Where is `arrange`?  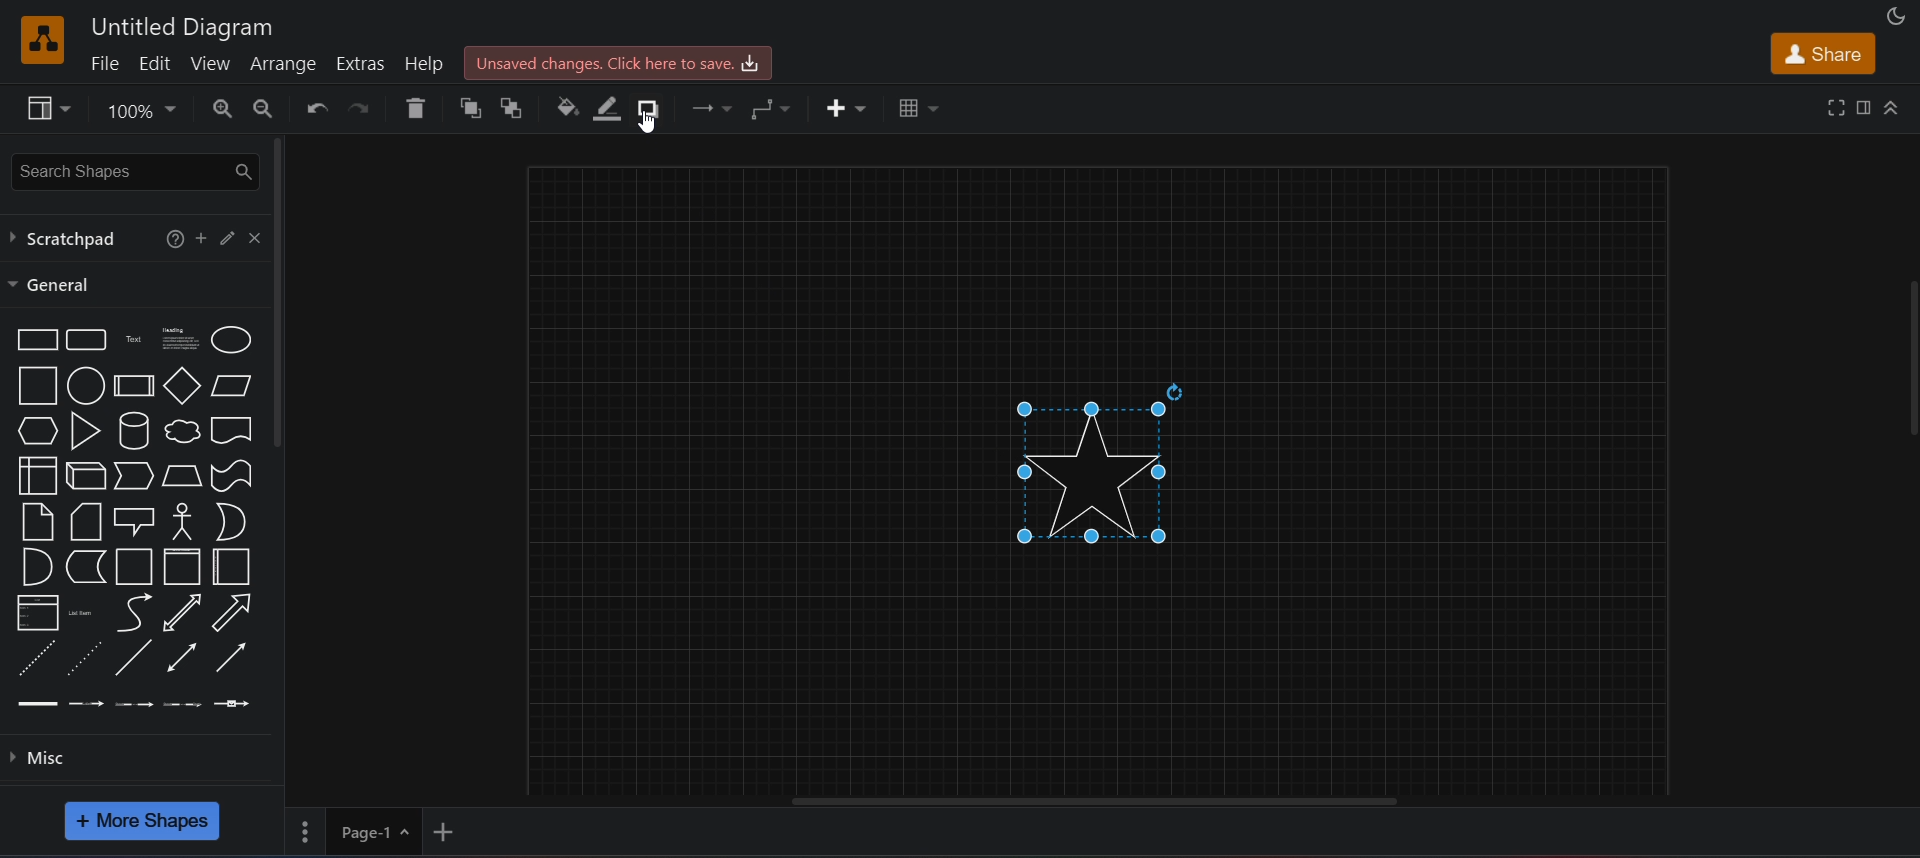 arrange is located at coordinates (286, 63).